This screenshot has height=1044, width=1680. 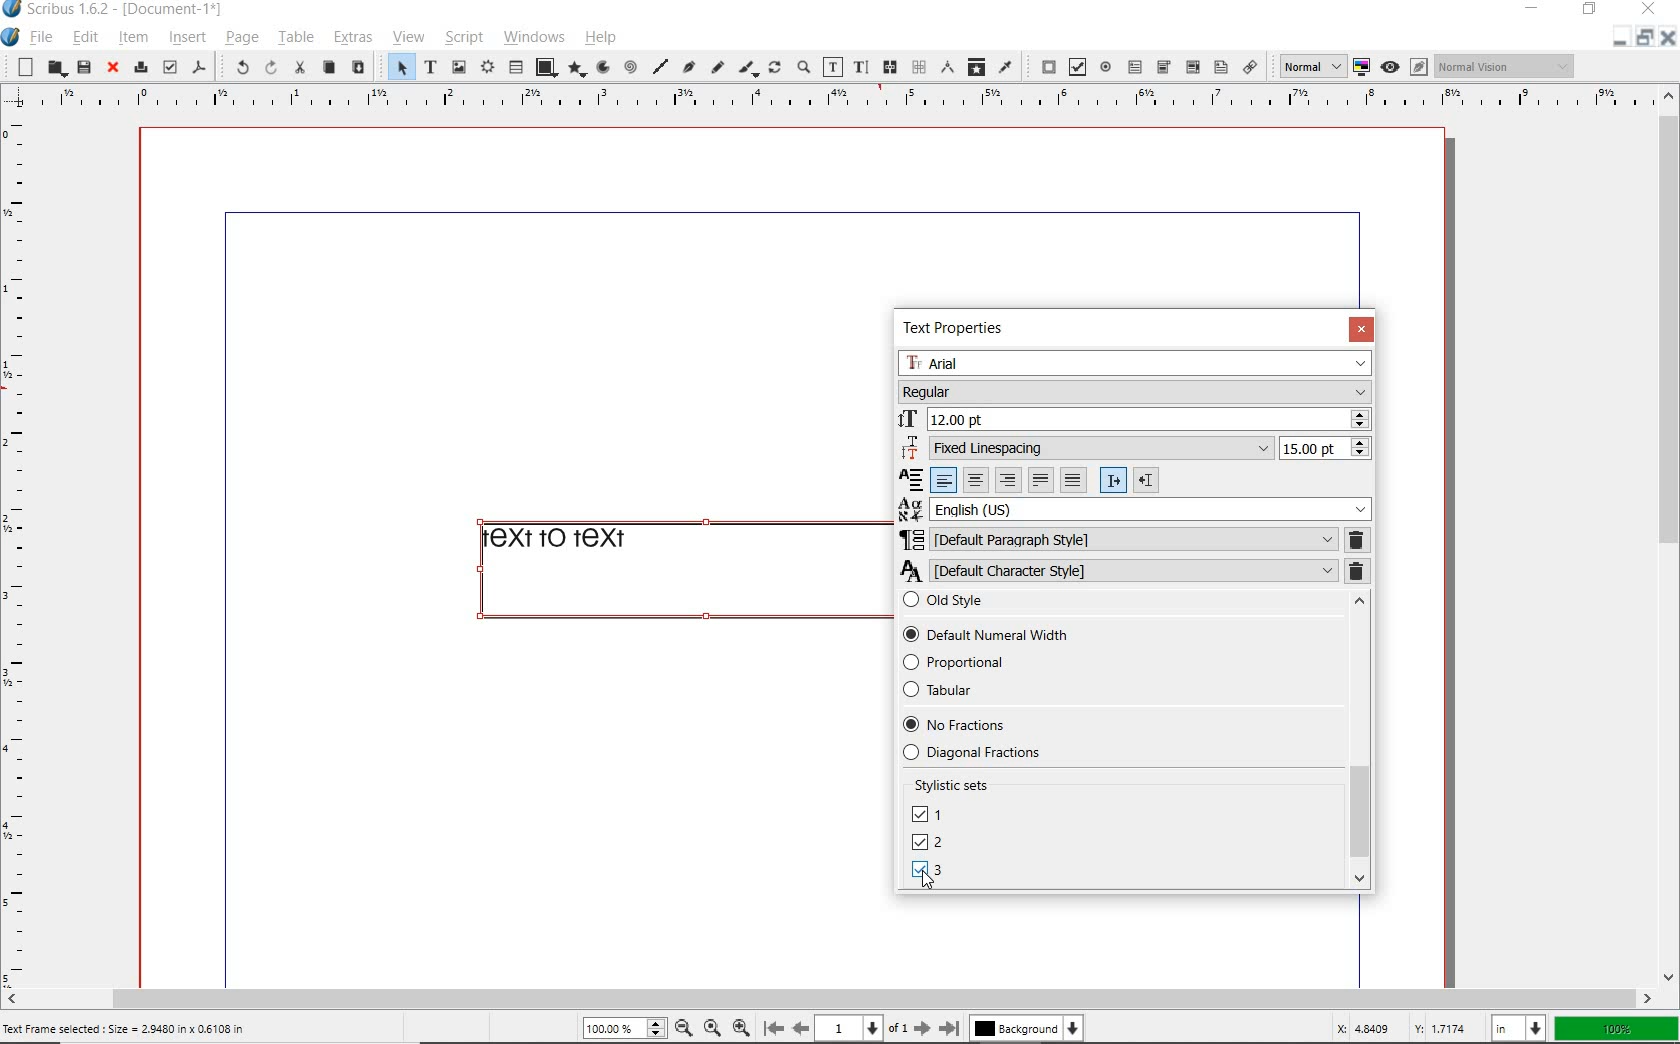 What do you see at coordinates (1133, 420) in the screenshot?
I see `12.00 pt` at bounding box center [1133, 420].